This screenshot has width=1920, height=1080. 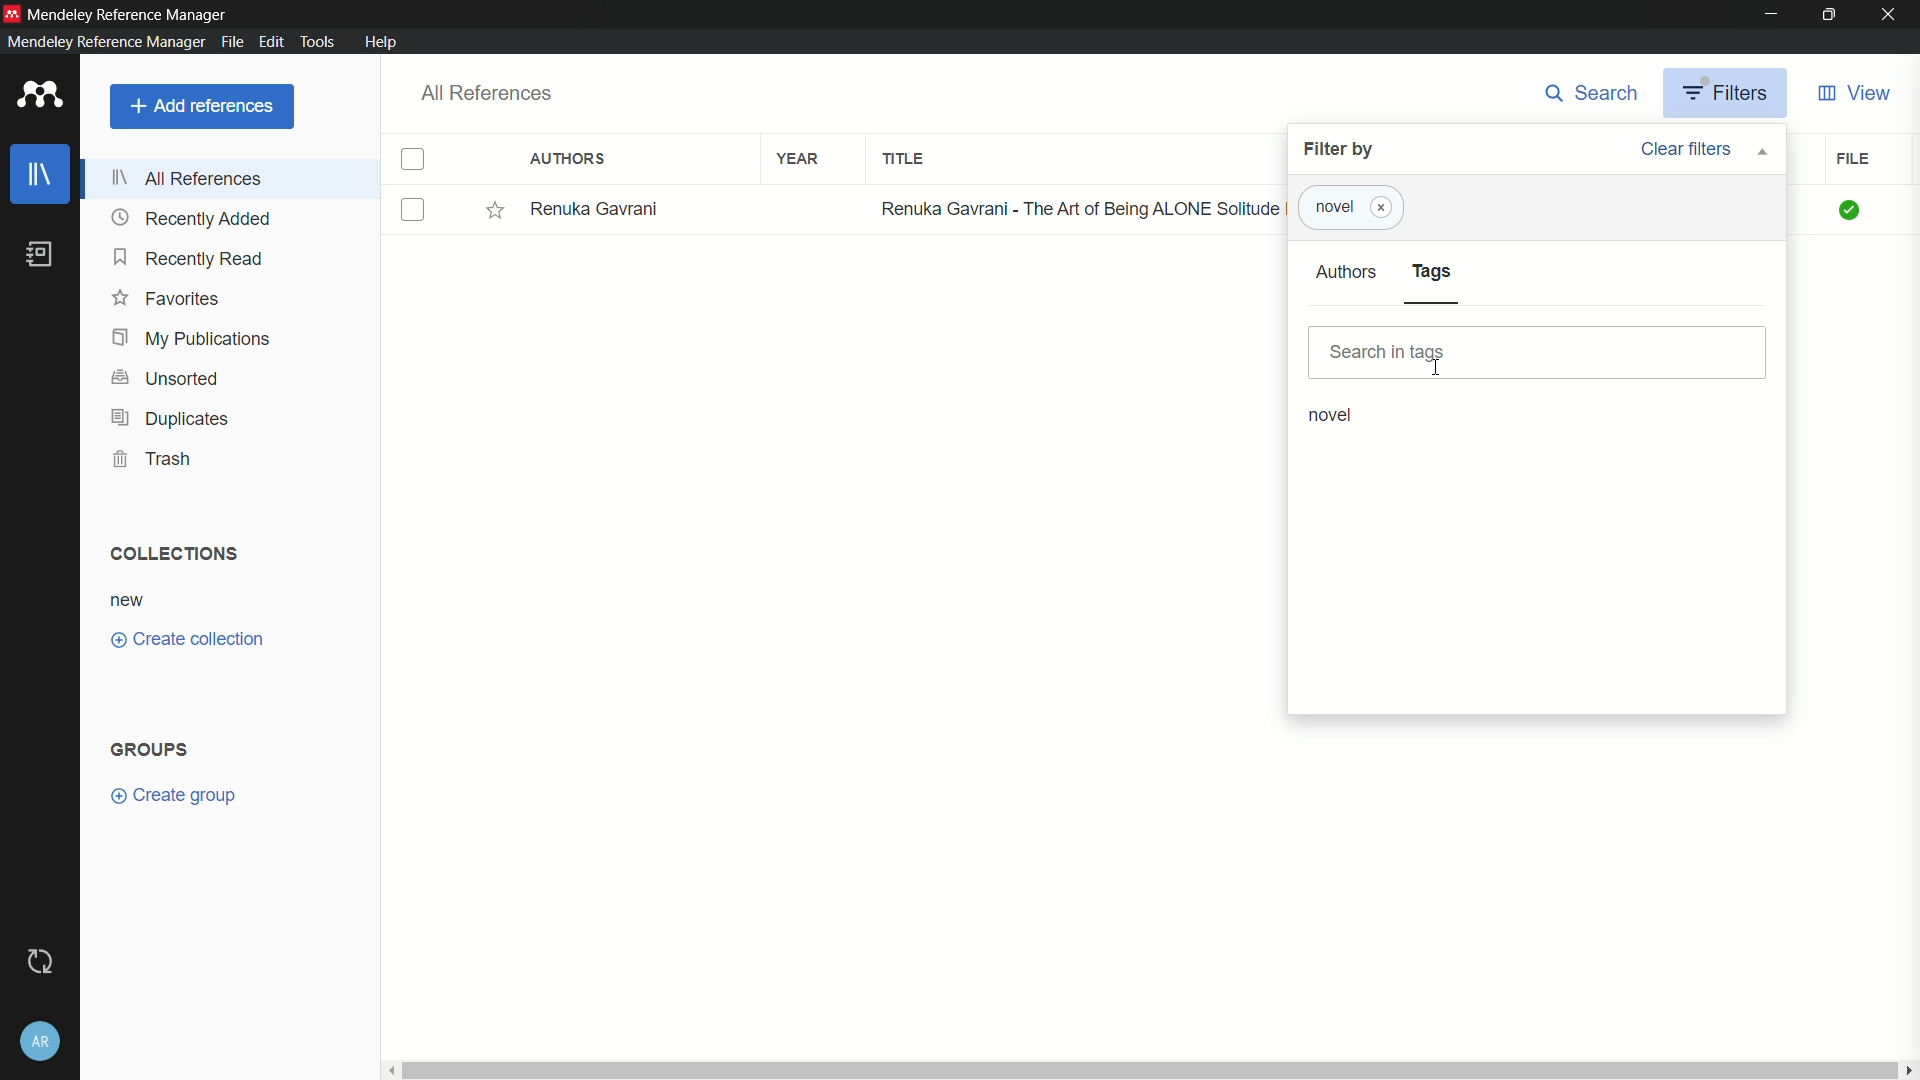 I want to click on search, so click(x=1593, y=92).